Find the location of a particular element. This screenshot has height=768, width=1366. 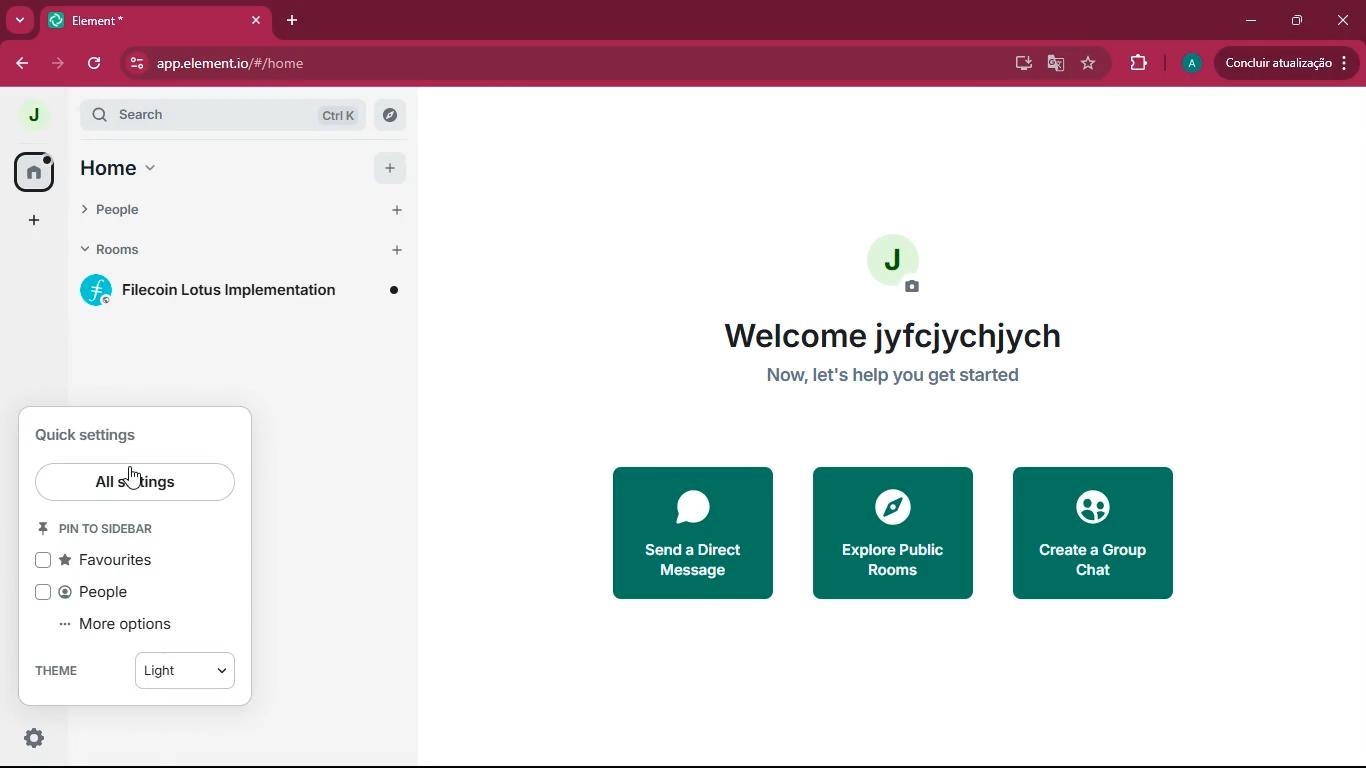

home is located at coordinates (34, 170).